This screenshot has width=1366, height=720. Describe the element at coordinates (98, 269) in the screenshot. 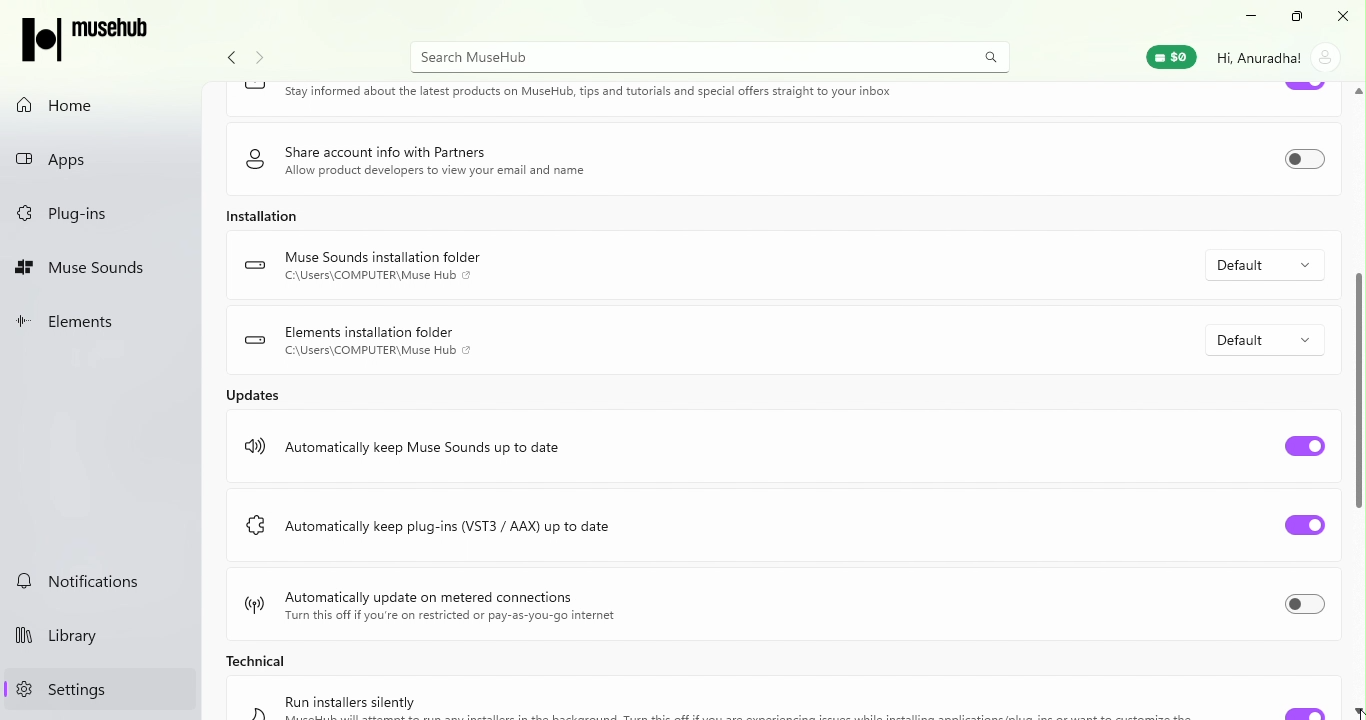

I see `Muse Sounds` at that location.